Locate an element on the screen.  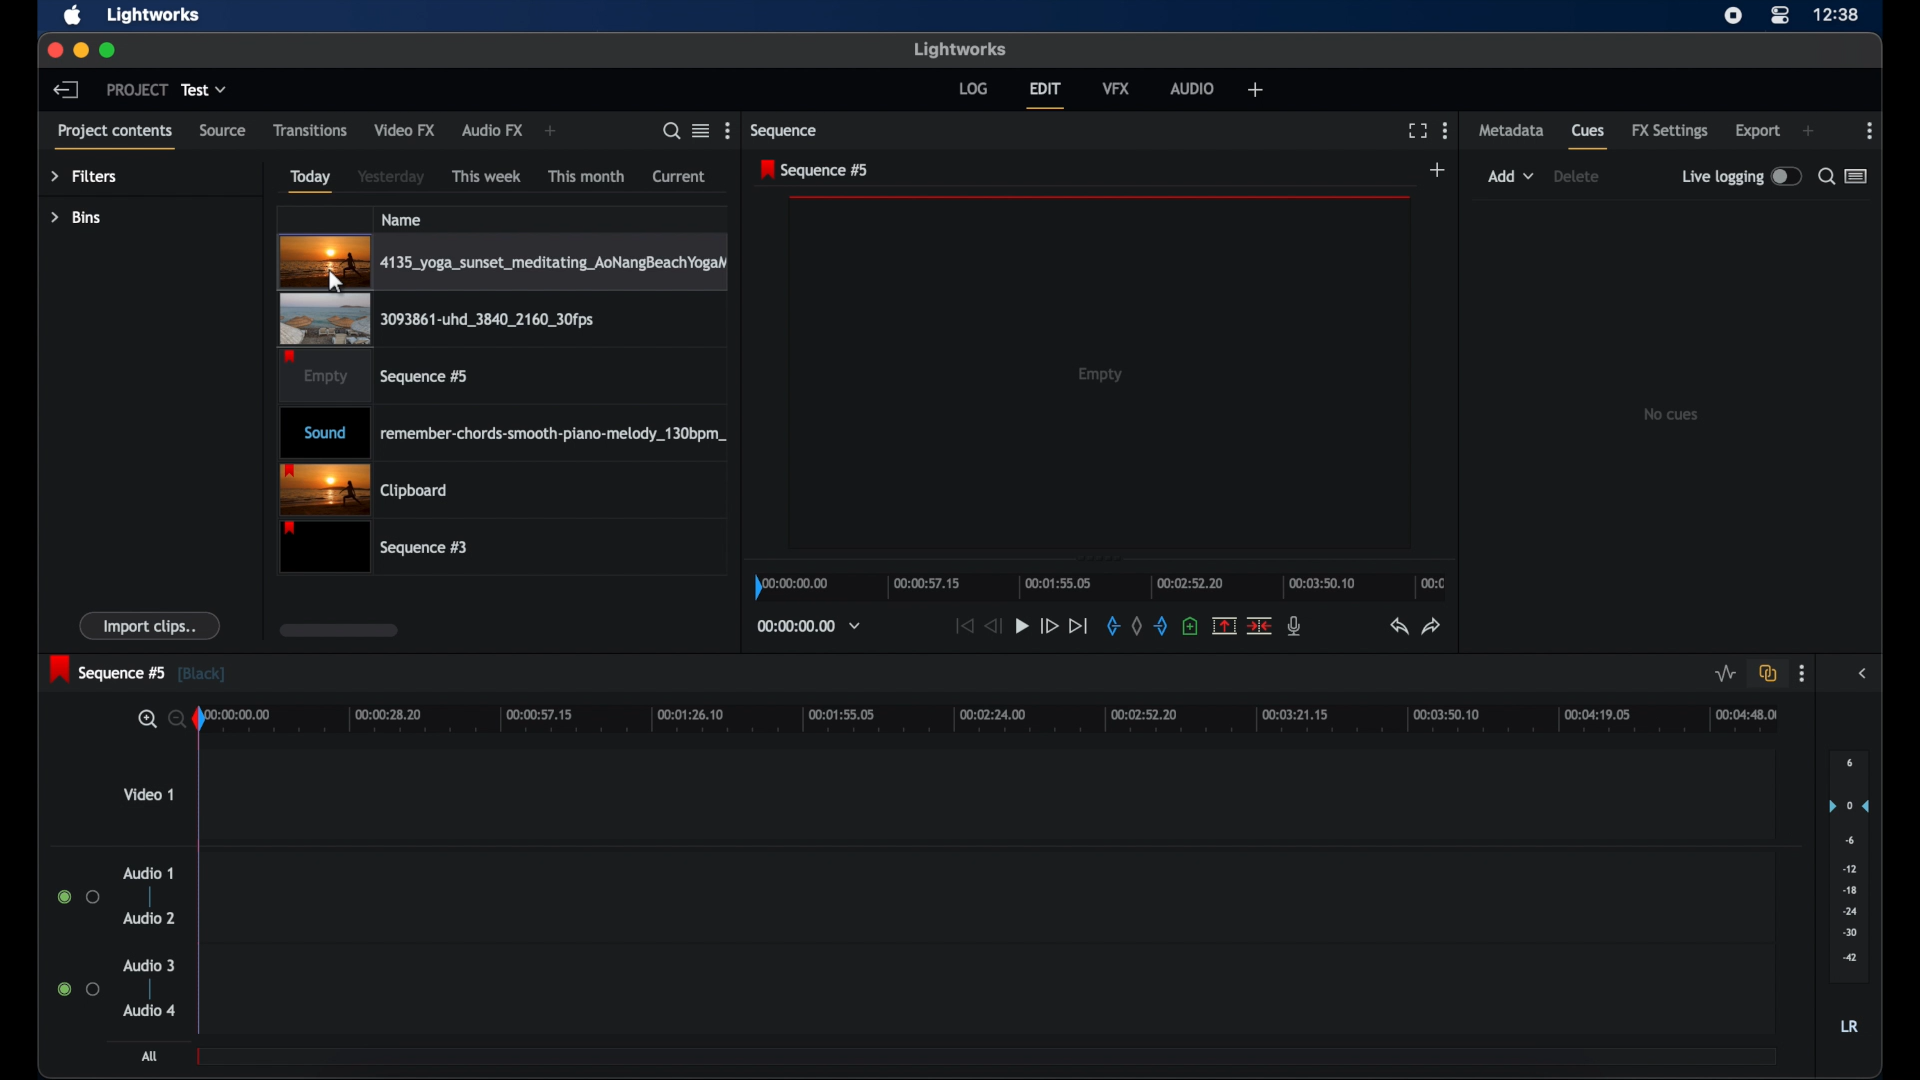
more options is located at coordinates (1446, 130).